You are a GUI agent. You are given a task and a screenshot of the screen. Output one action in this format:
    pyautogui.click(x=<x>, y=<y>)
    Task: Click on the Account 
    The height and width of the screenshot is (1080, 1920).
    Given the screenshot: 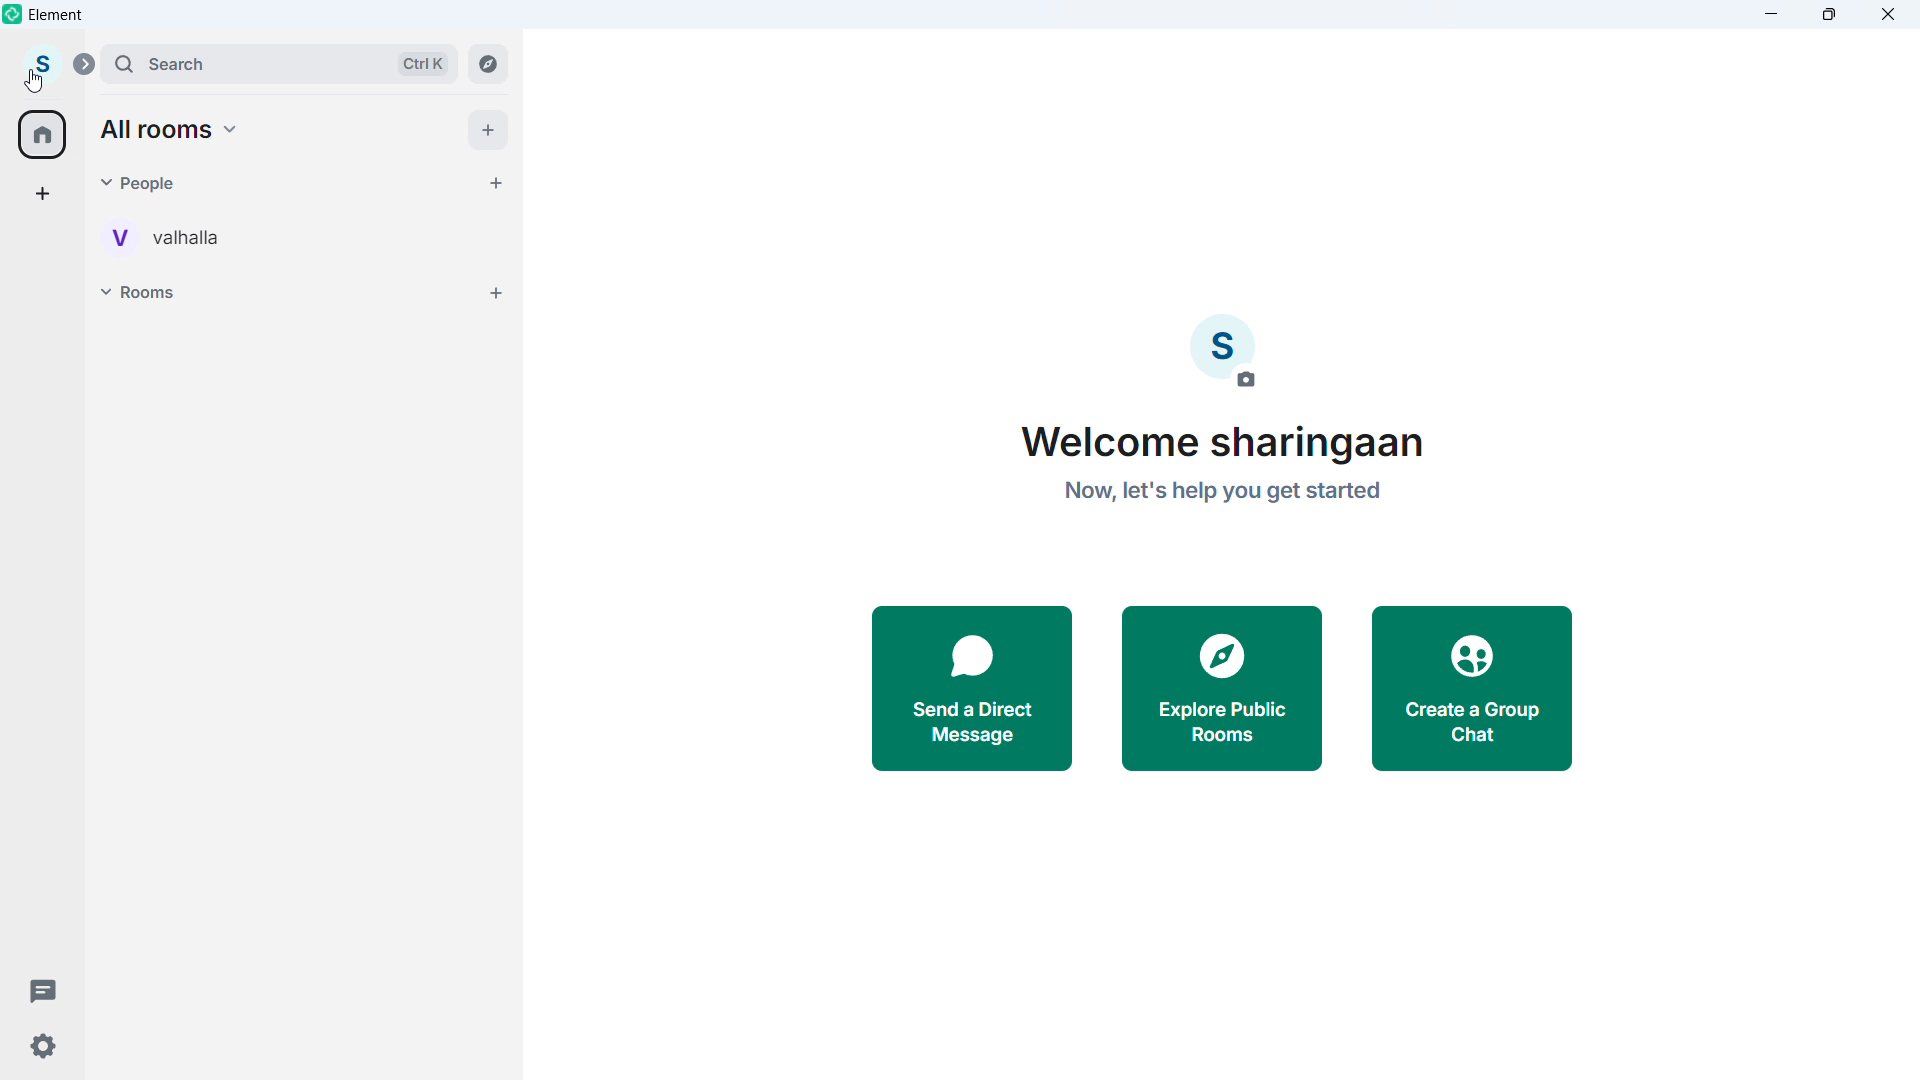 What is the action you would take?
    pyautogui.click(x=41, y=65)
    